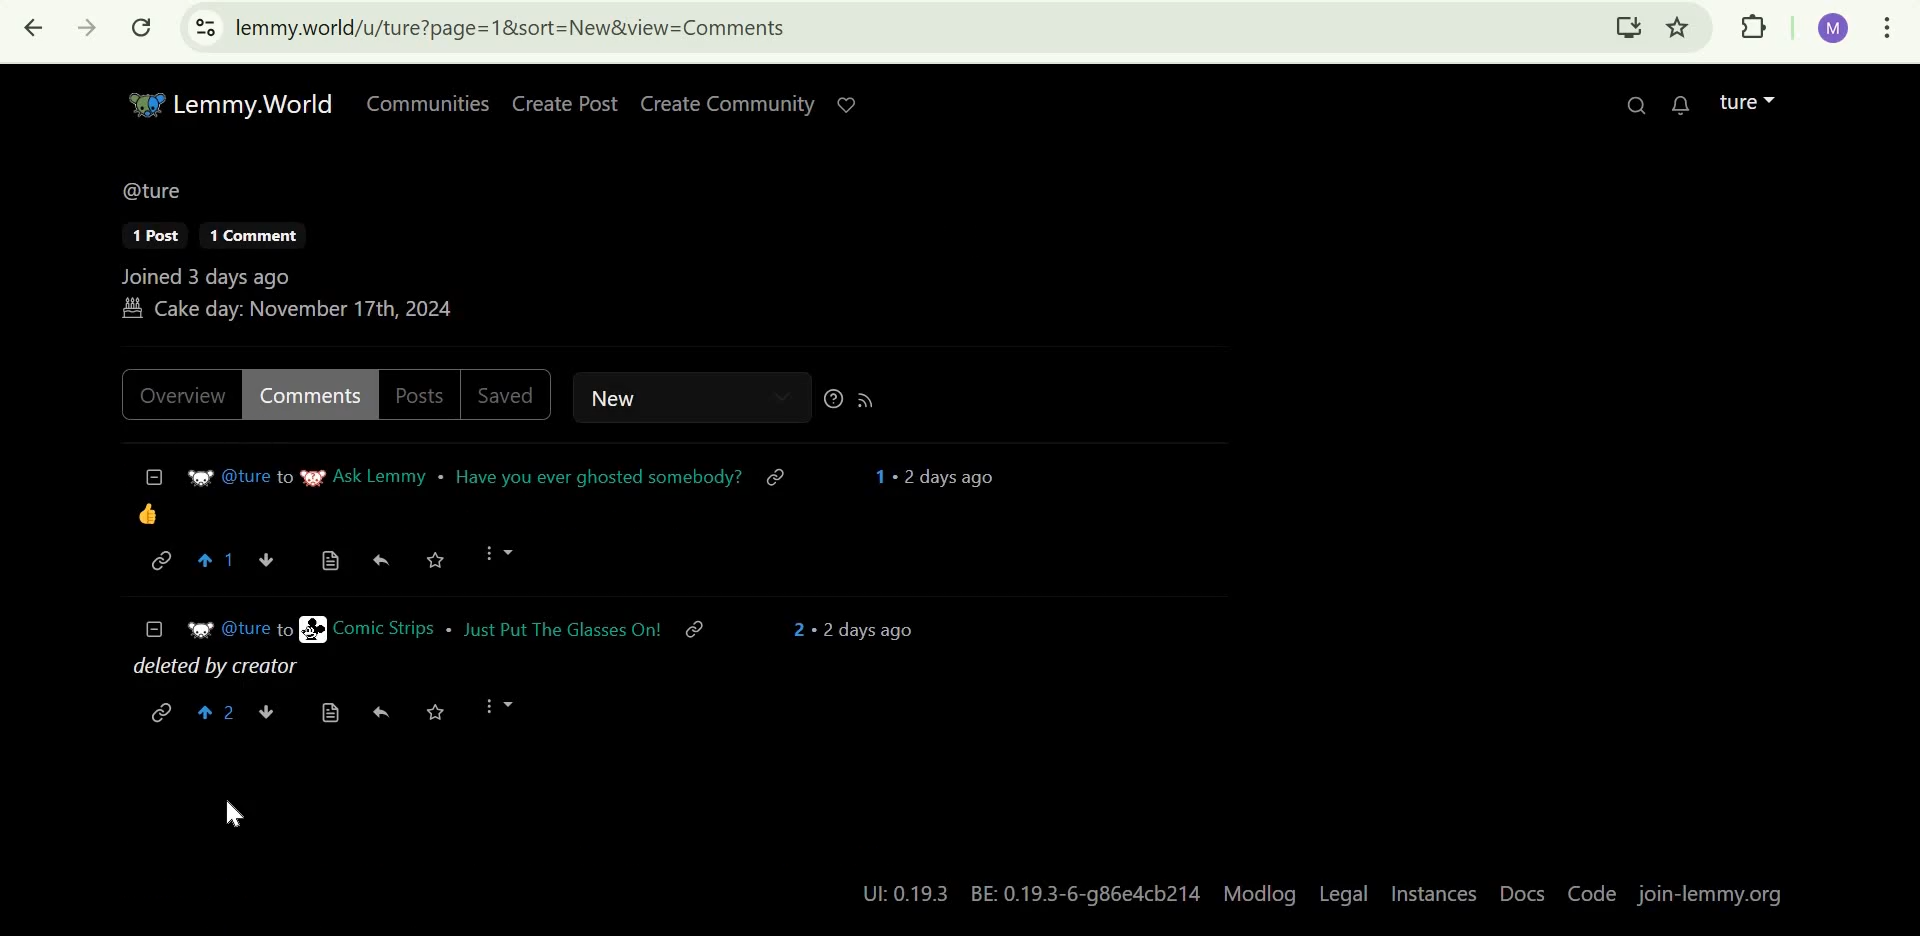 The height and width of the screenshot is (936, 1920). What do you see at coordinates (34, 30) in the screenshot?
I see `click to go back, hold to see history` at bounding box center [34, 30].